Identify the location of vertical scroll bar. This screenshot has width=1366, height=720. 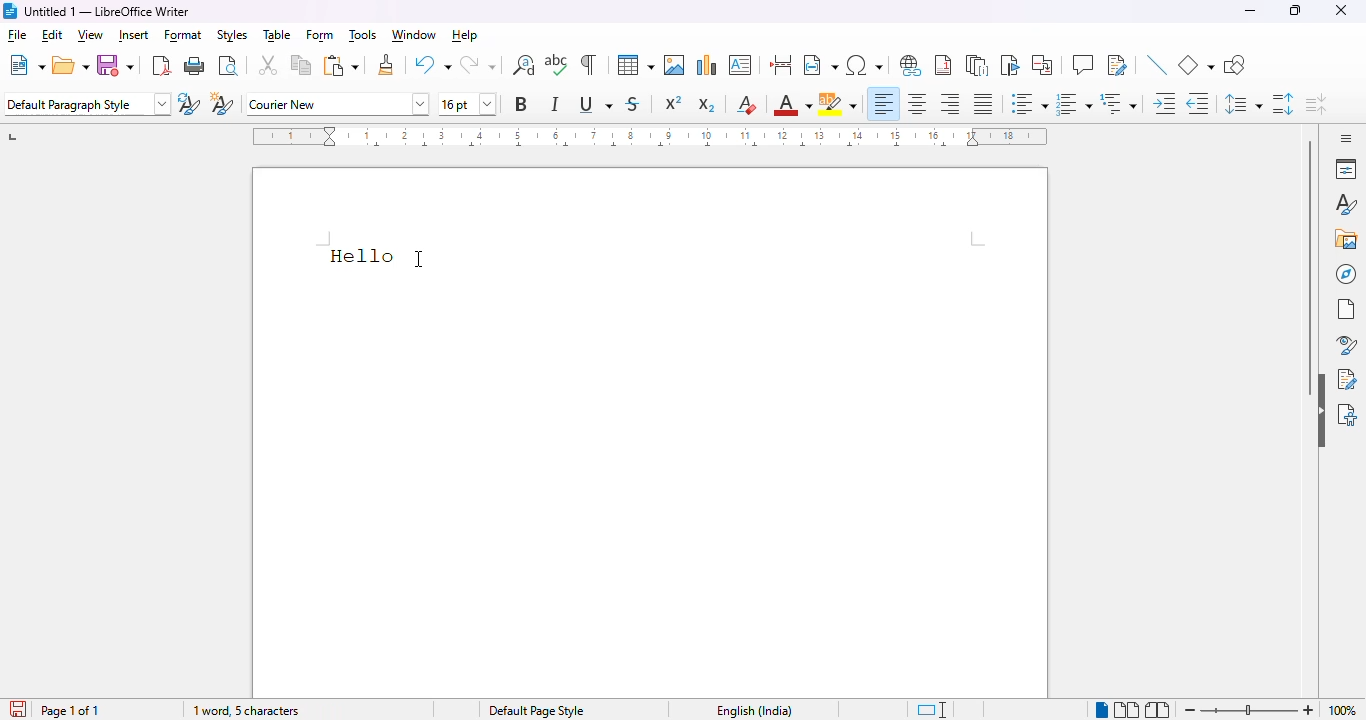
(1310, 270).